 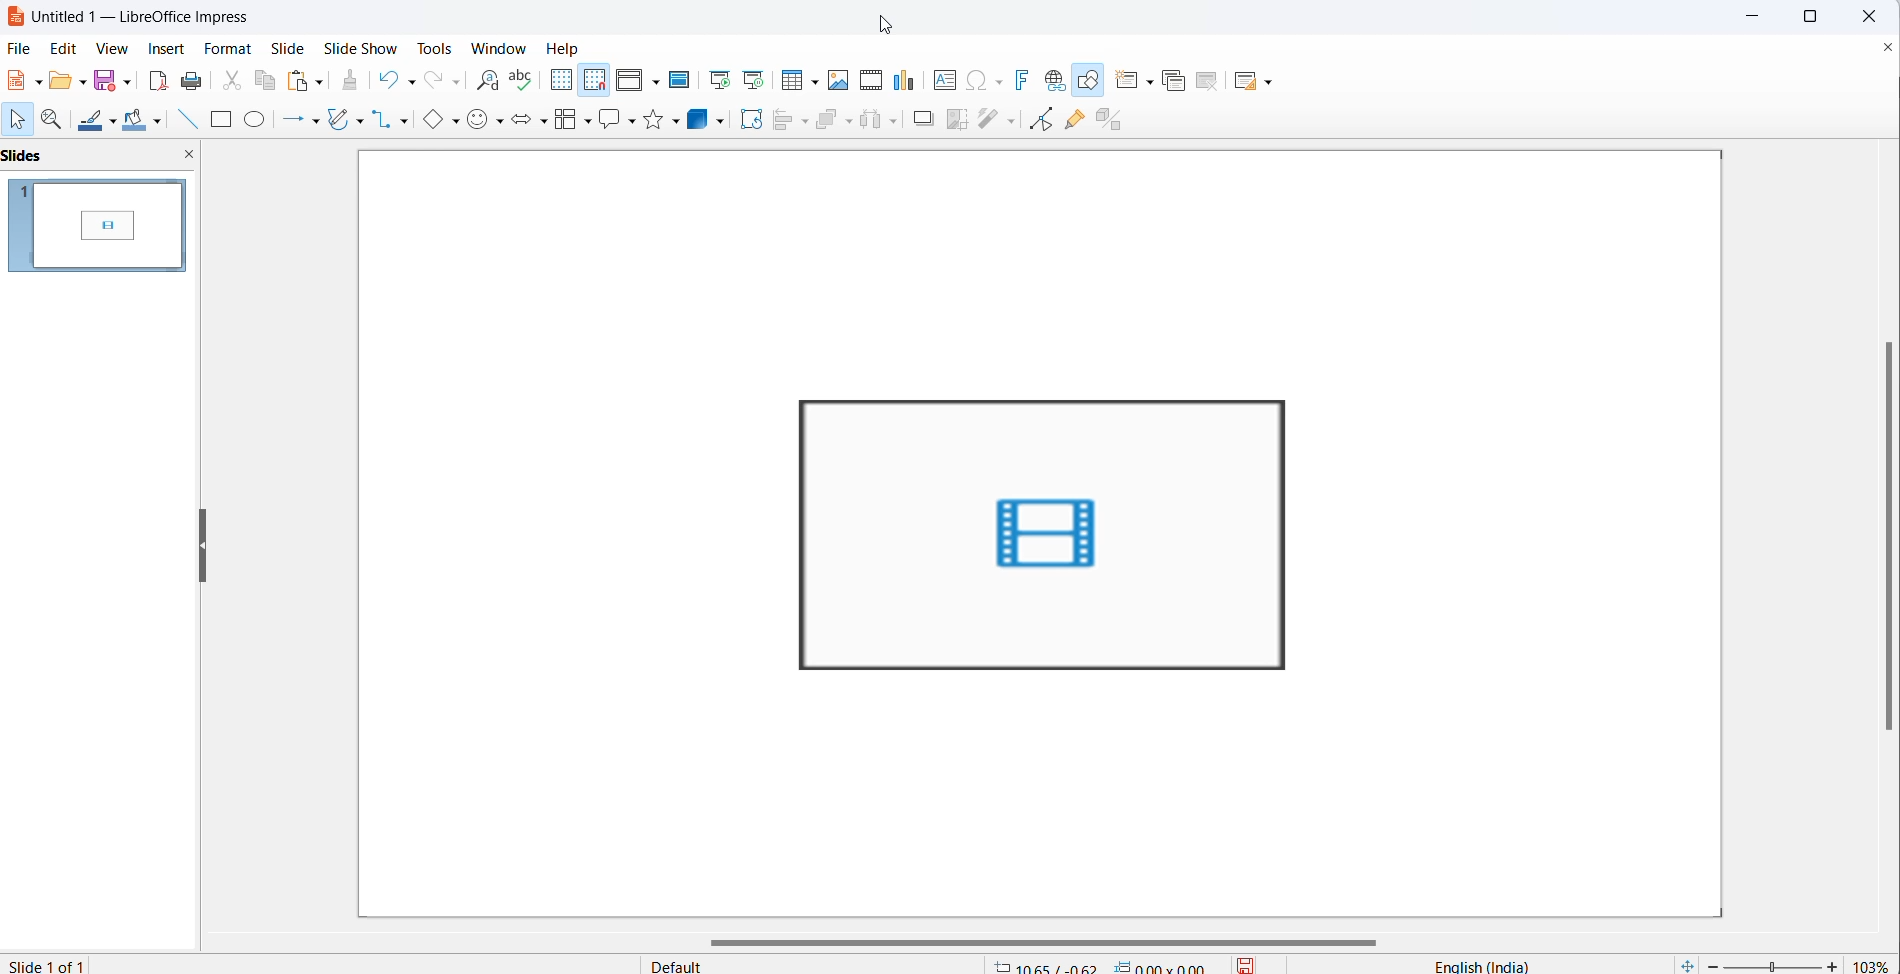 What do you see at coordinates (1049, 535) in the screenshot?
I see `video file` at bounding box center [1049, 535].